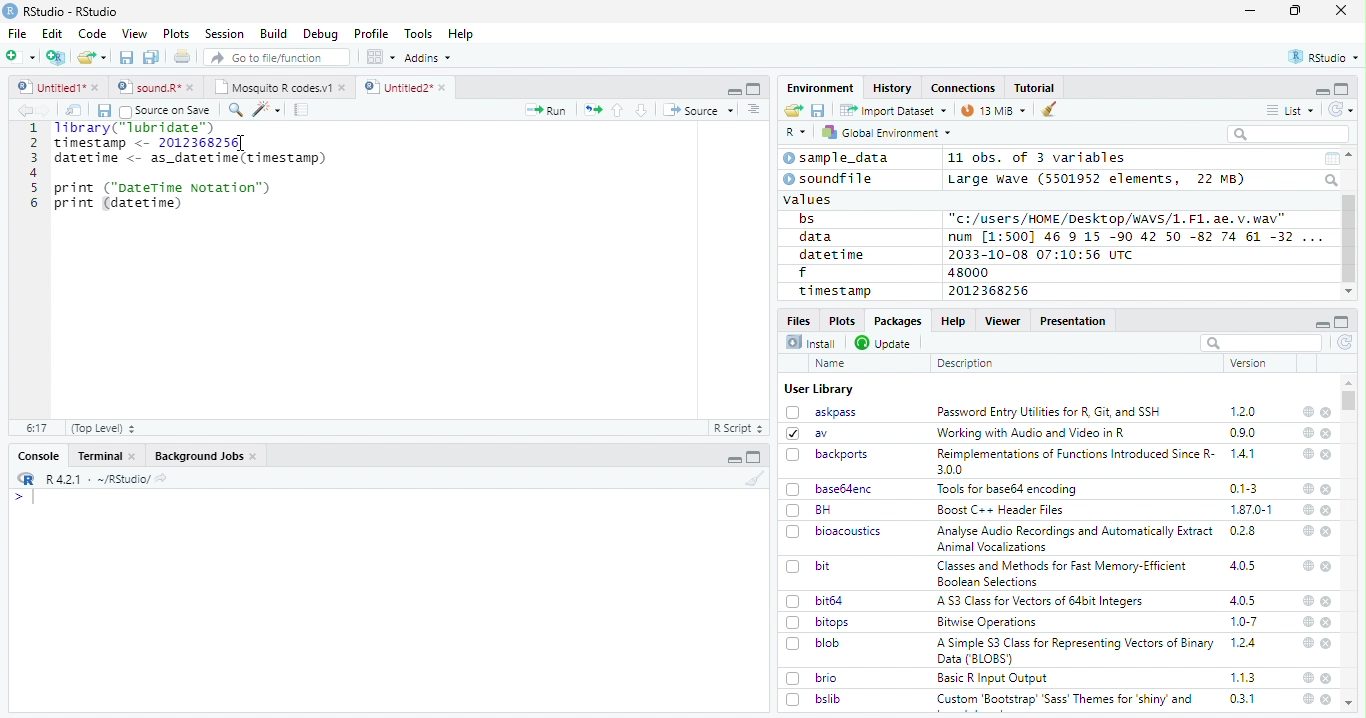  I want to click on Help, so click(952, 320).